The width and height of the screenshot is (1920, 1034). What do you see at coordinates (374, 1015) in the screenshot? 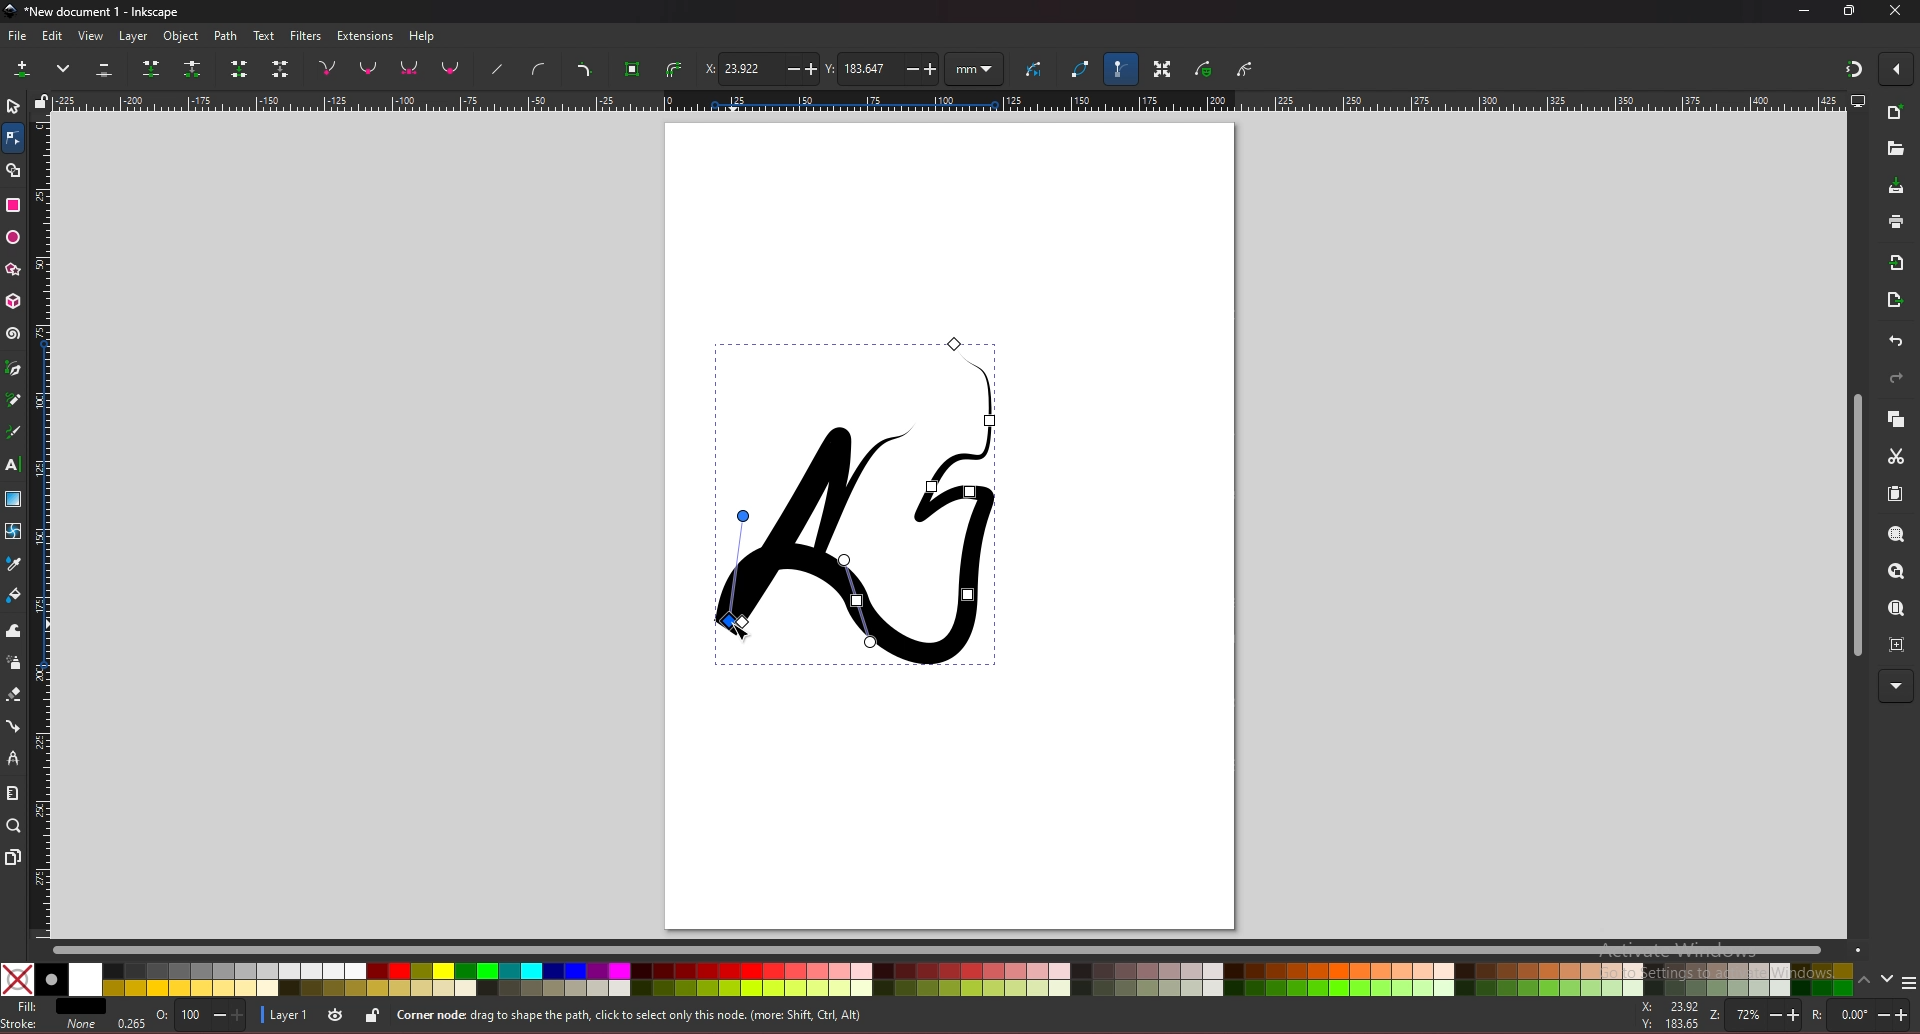
I see `toggle lock` at bounding box center [374, 1015].